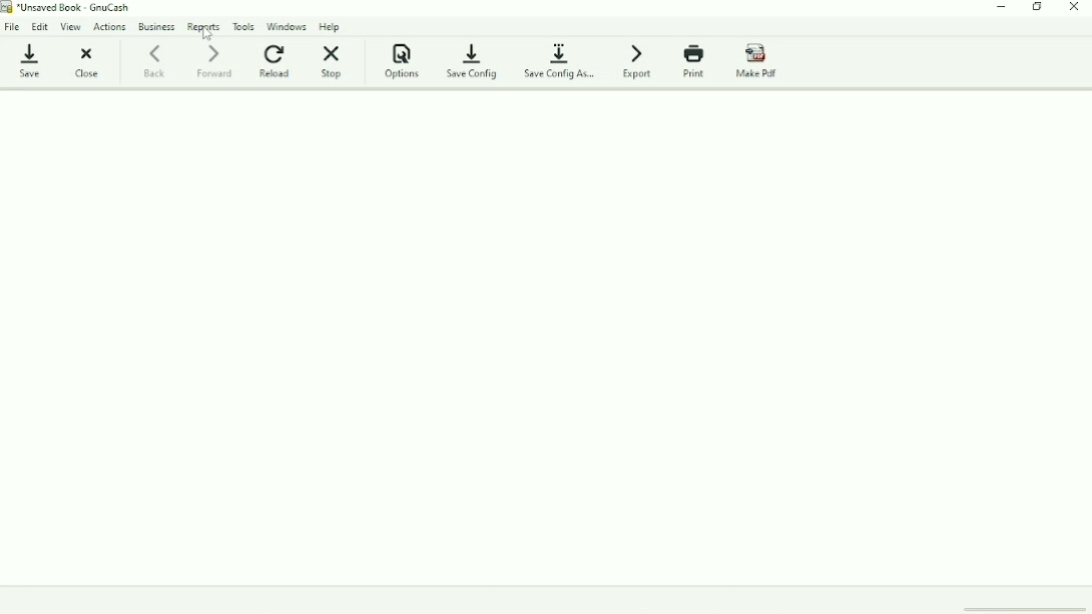 This screenshot has width=1092, height=614. Describe the element at coordinates (288, 25) in the screenshot. I see `Windows` at that location.